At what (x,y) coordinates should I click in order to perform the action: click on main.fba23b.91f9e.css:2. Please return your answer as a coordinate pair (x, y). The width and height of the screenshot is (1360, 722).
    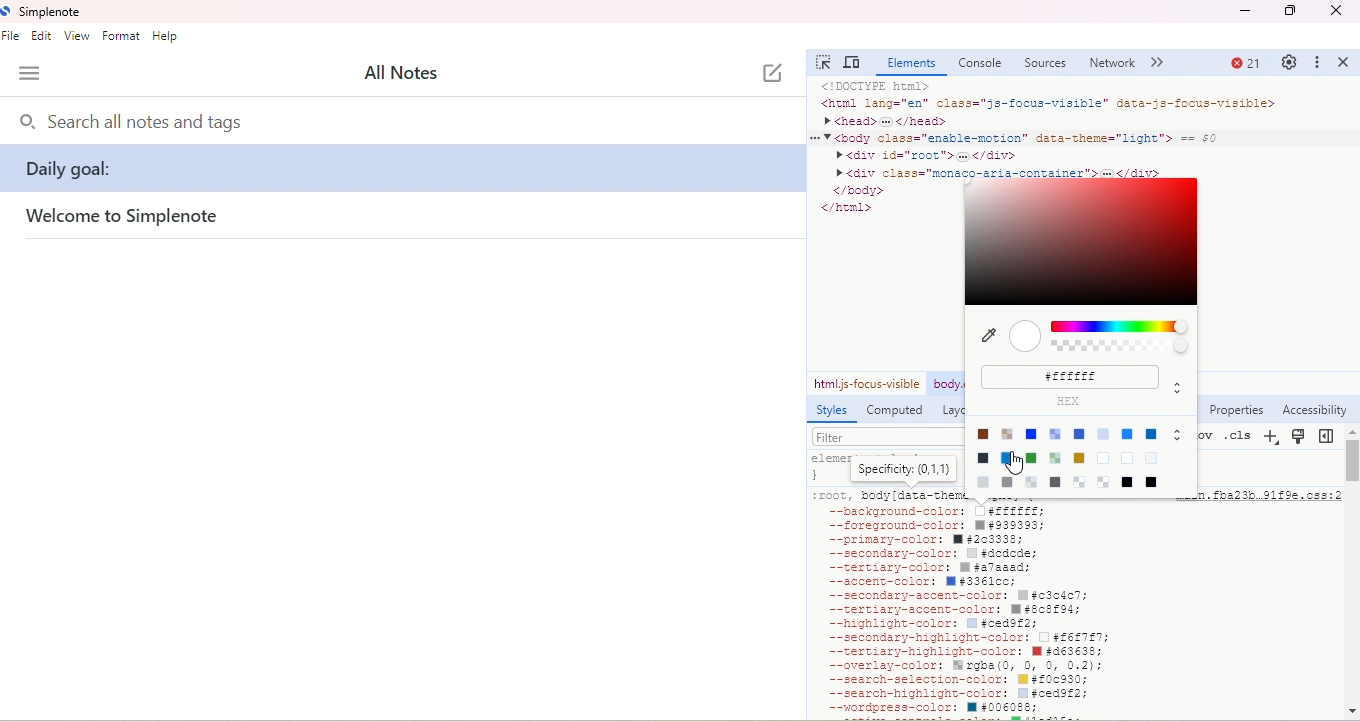
    Looking at the image, I should click on (1268, 498).